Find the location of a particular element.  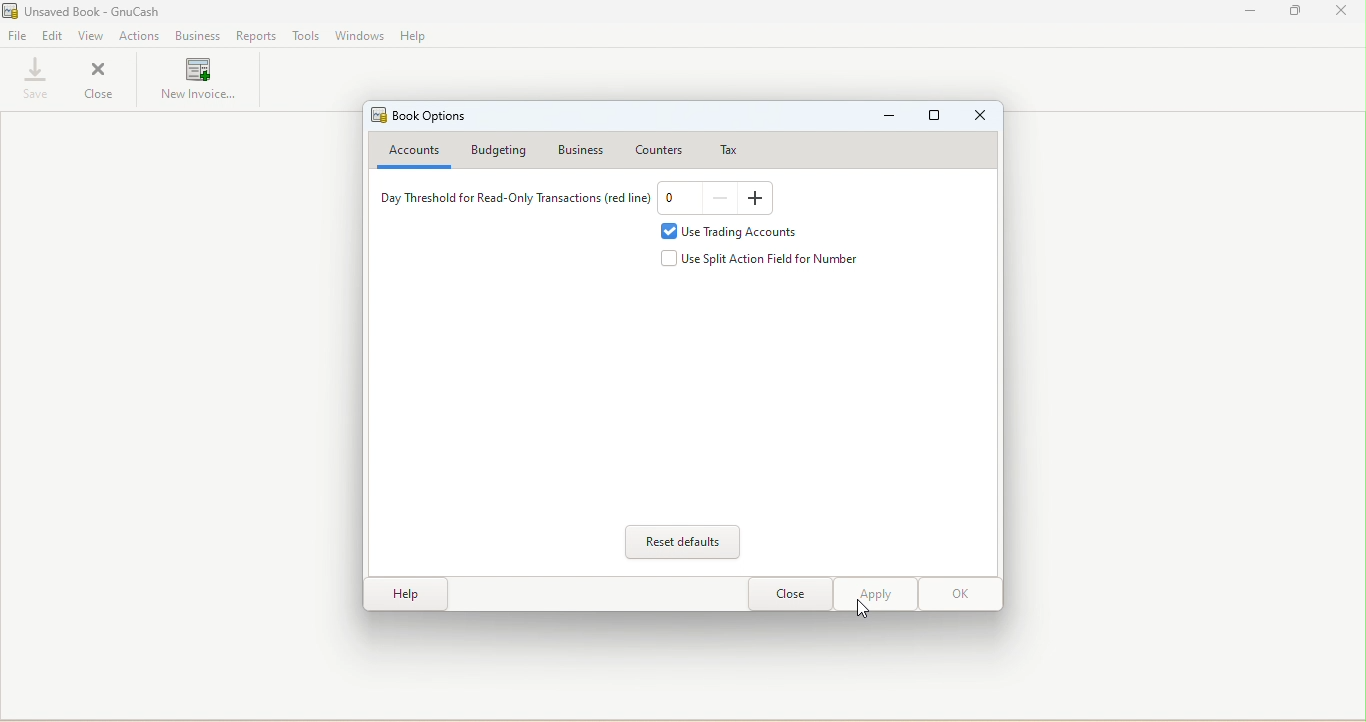

New invoices is located at coordinates (200, 84).